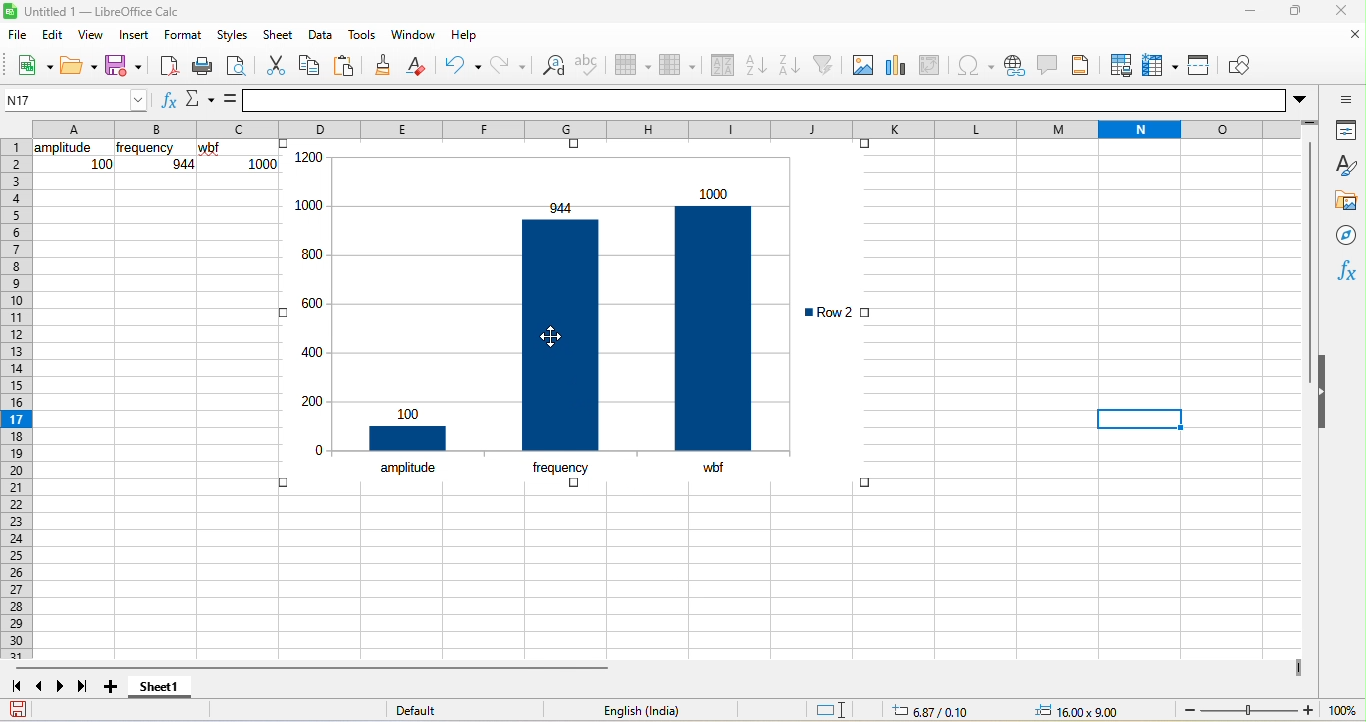 This screenshot has height=722, width=1366. Describe the element at coordinates (62, 685) in the screenshot. I see `next sheet` at that location.